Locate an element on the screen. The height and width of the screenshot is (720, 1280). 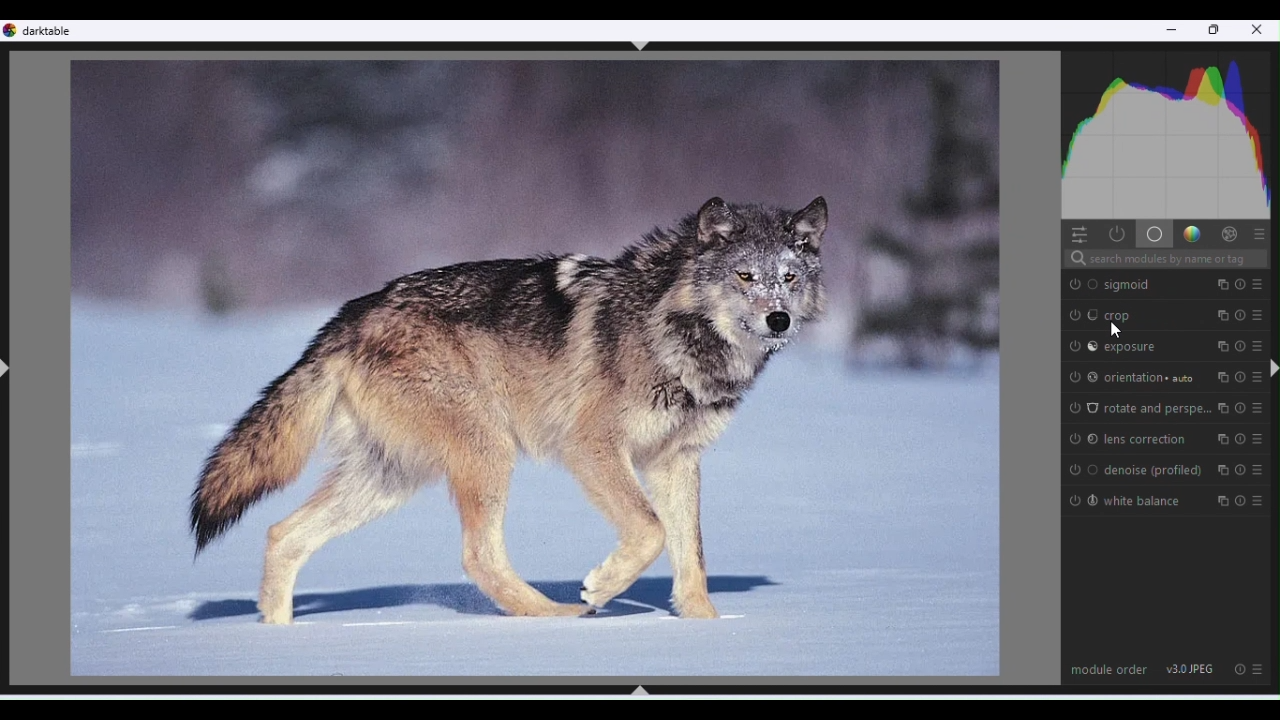
ctrl+shift+r is located at coordinates (1271, 368).